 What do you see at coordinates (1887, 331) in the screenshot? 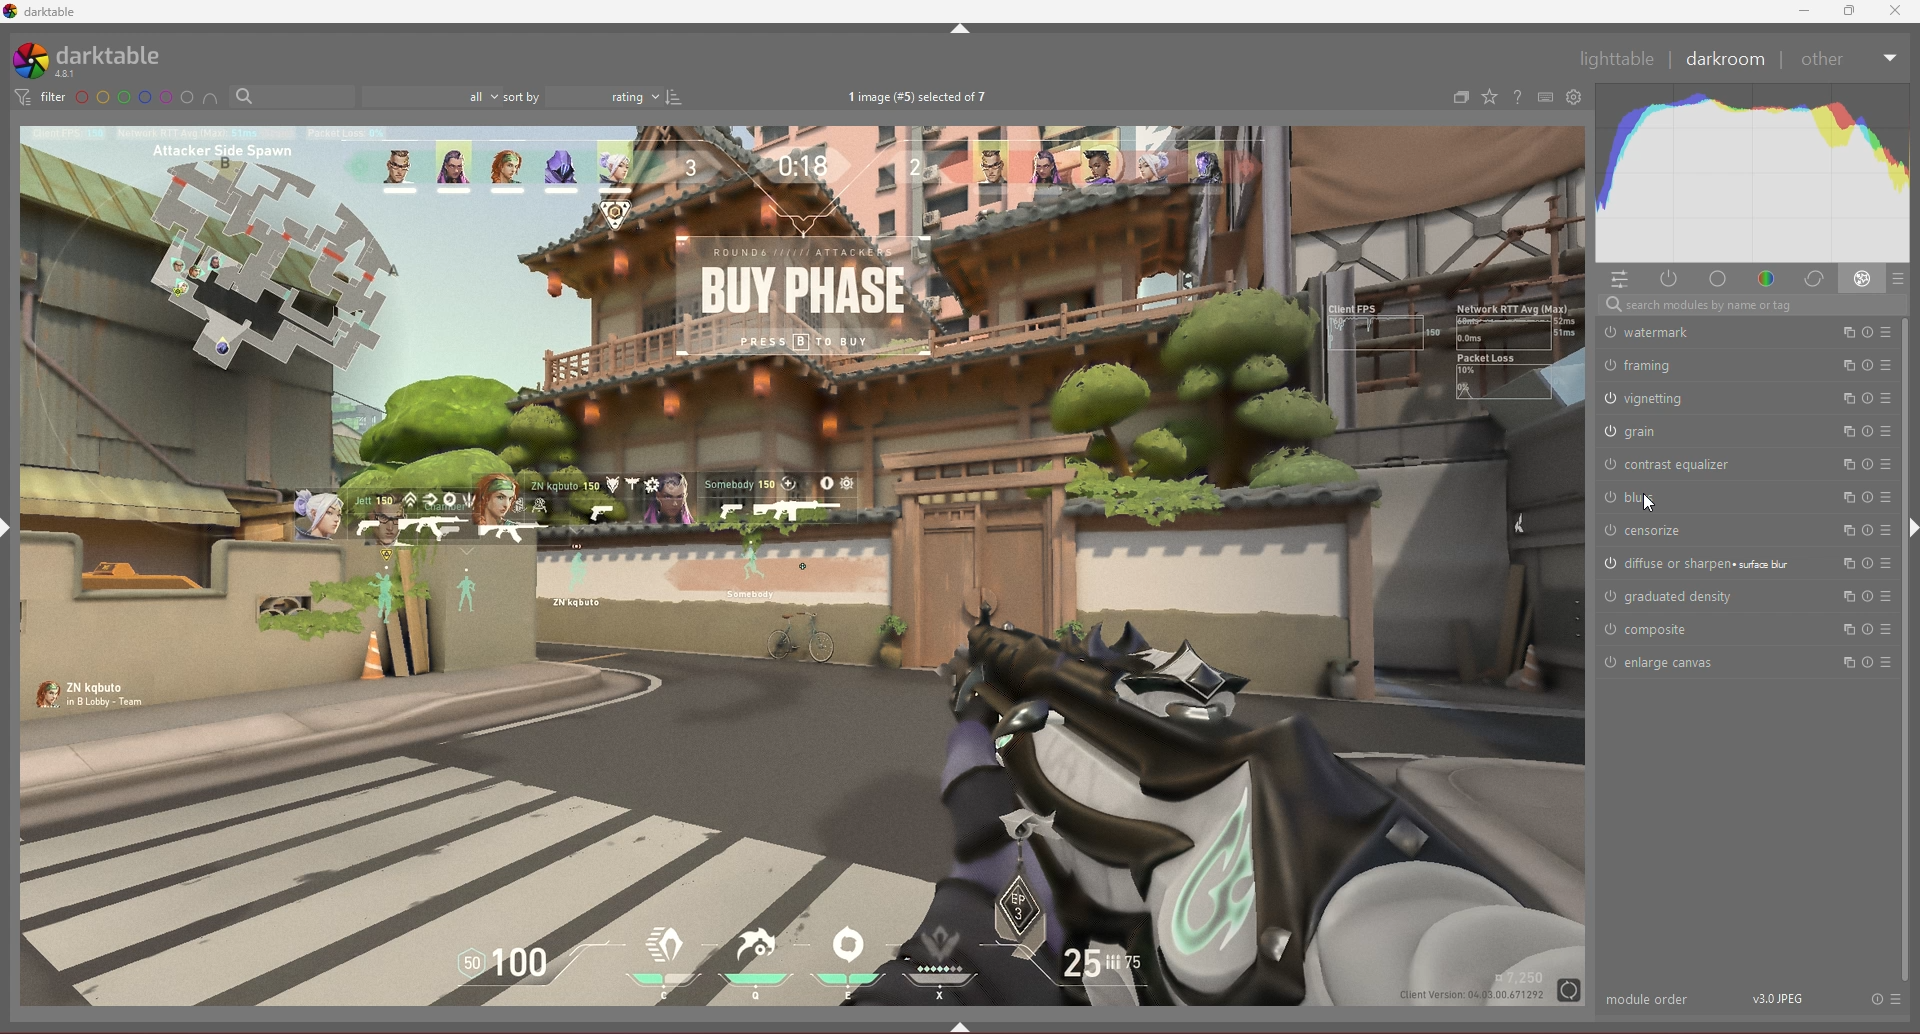
I see `presets` at bounding box center [1887, 331].